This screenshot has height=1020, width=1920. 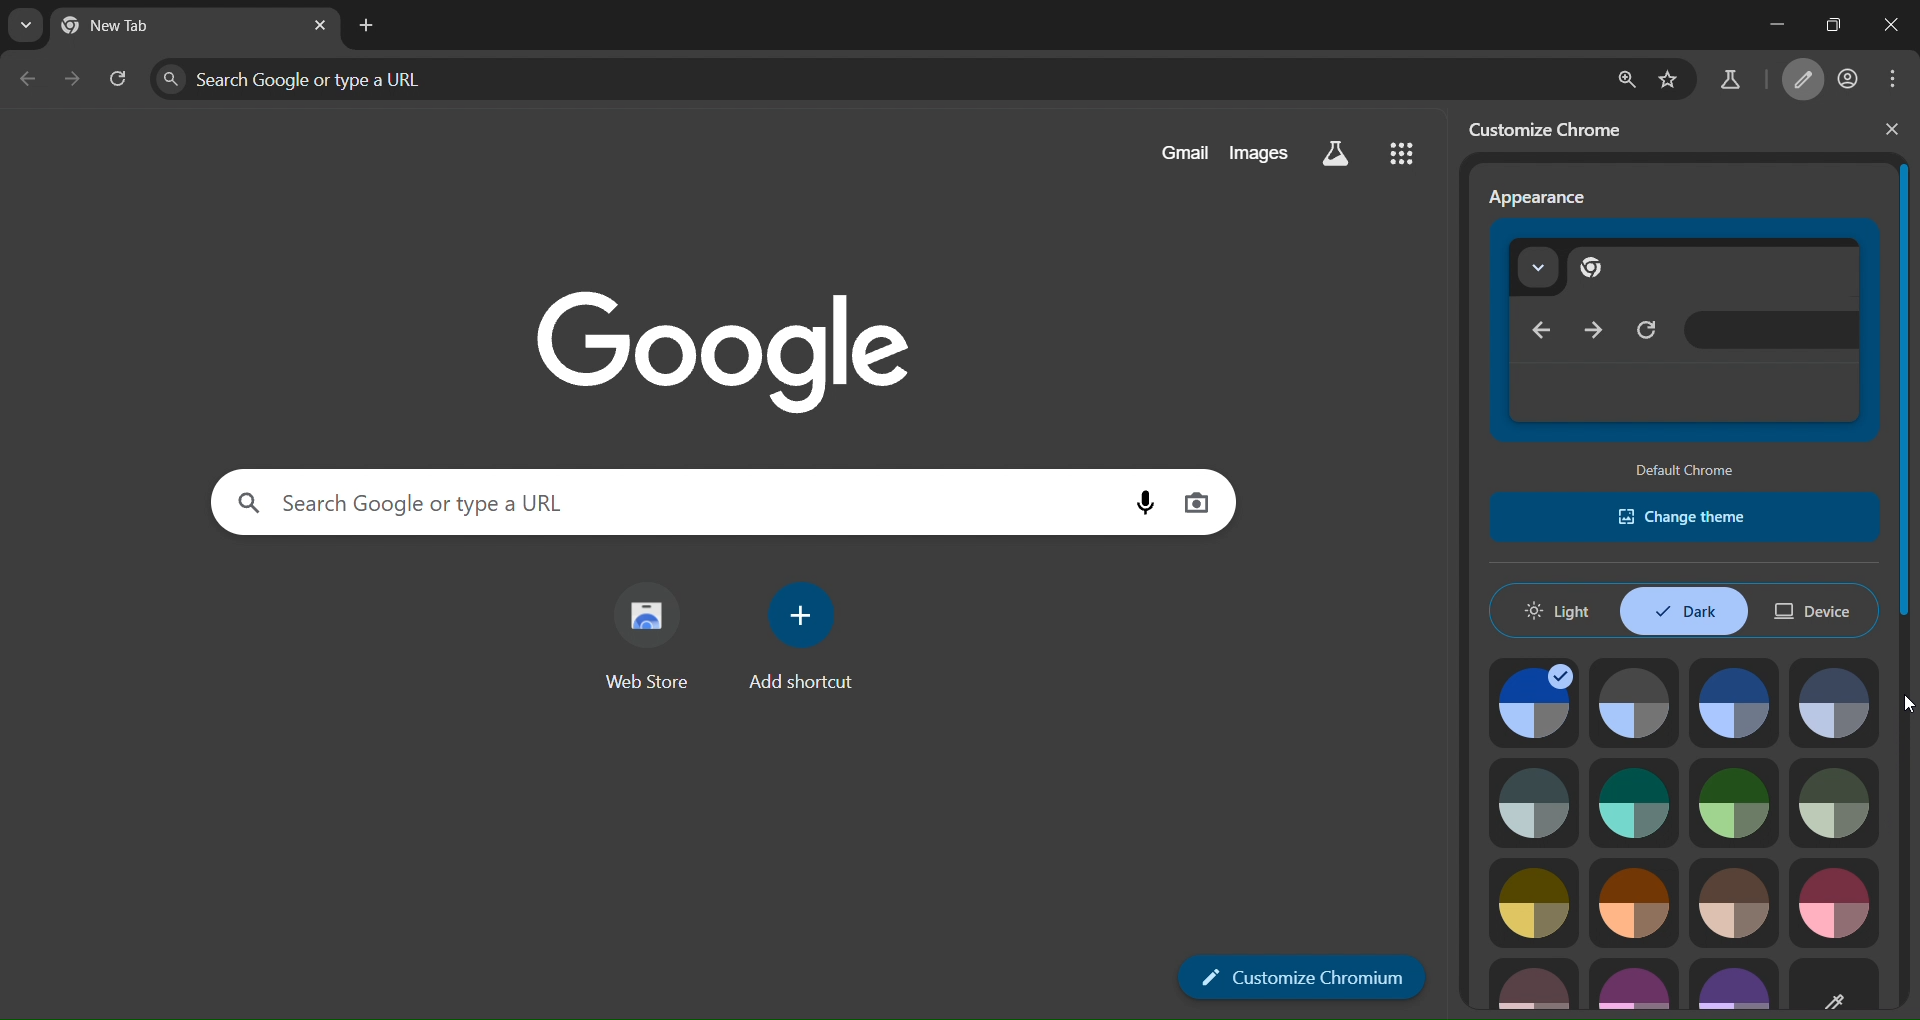 I want to click on search tabs, so click(x=22, y=26).